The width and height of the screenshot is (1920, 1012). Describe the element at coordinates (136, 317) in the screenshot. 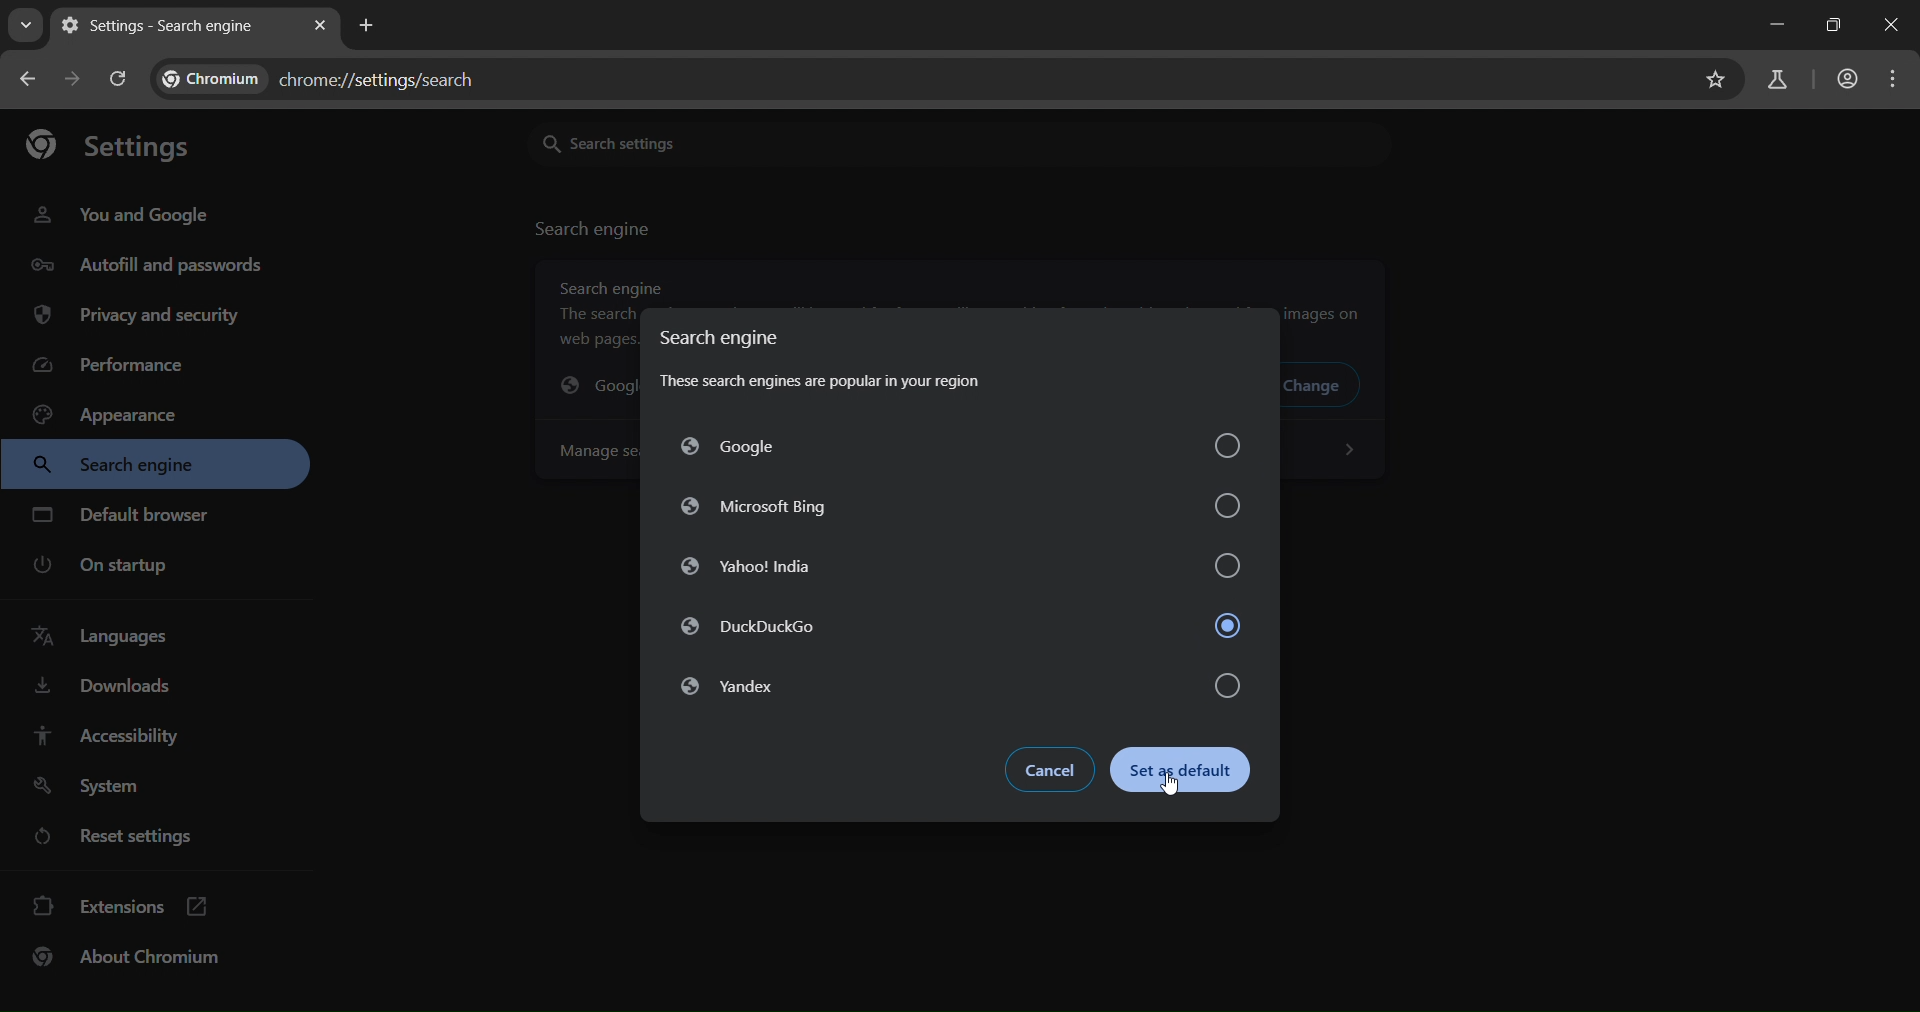

I see `privacy & security` at that location.